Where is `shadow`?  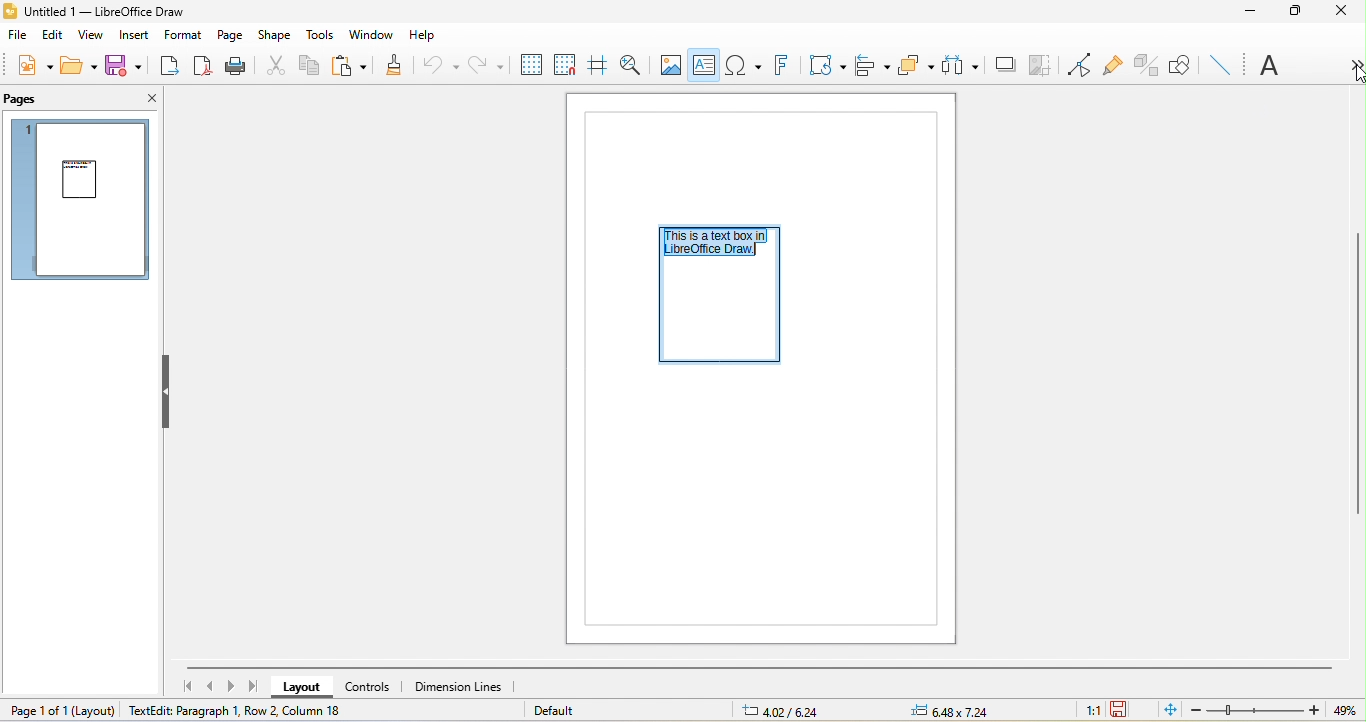 shadow is located at coordinates (1000, 63).